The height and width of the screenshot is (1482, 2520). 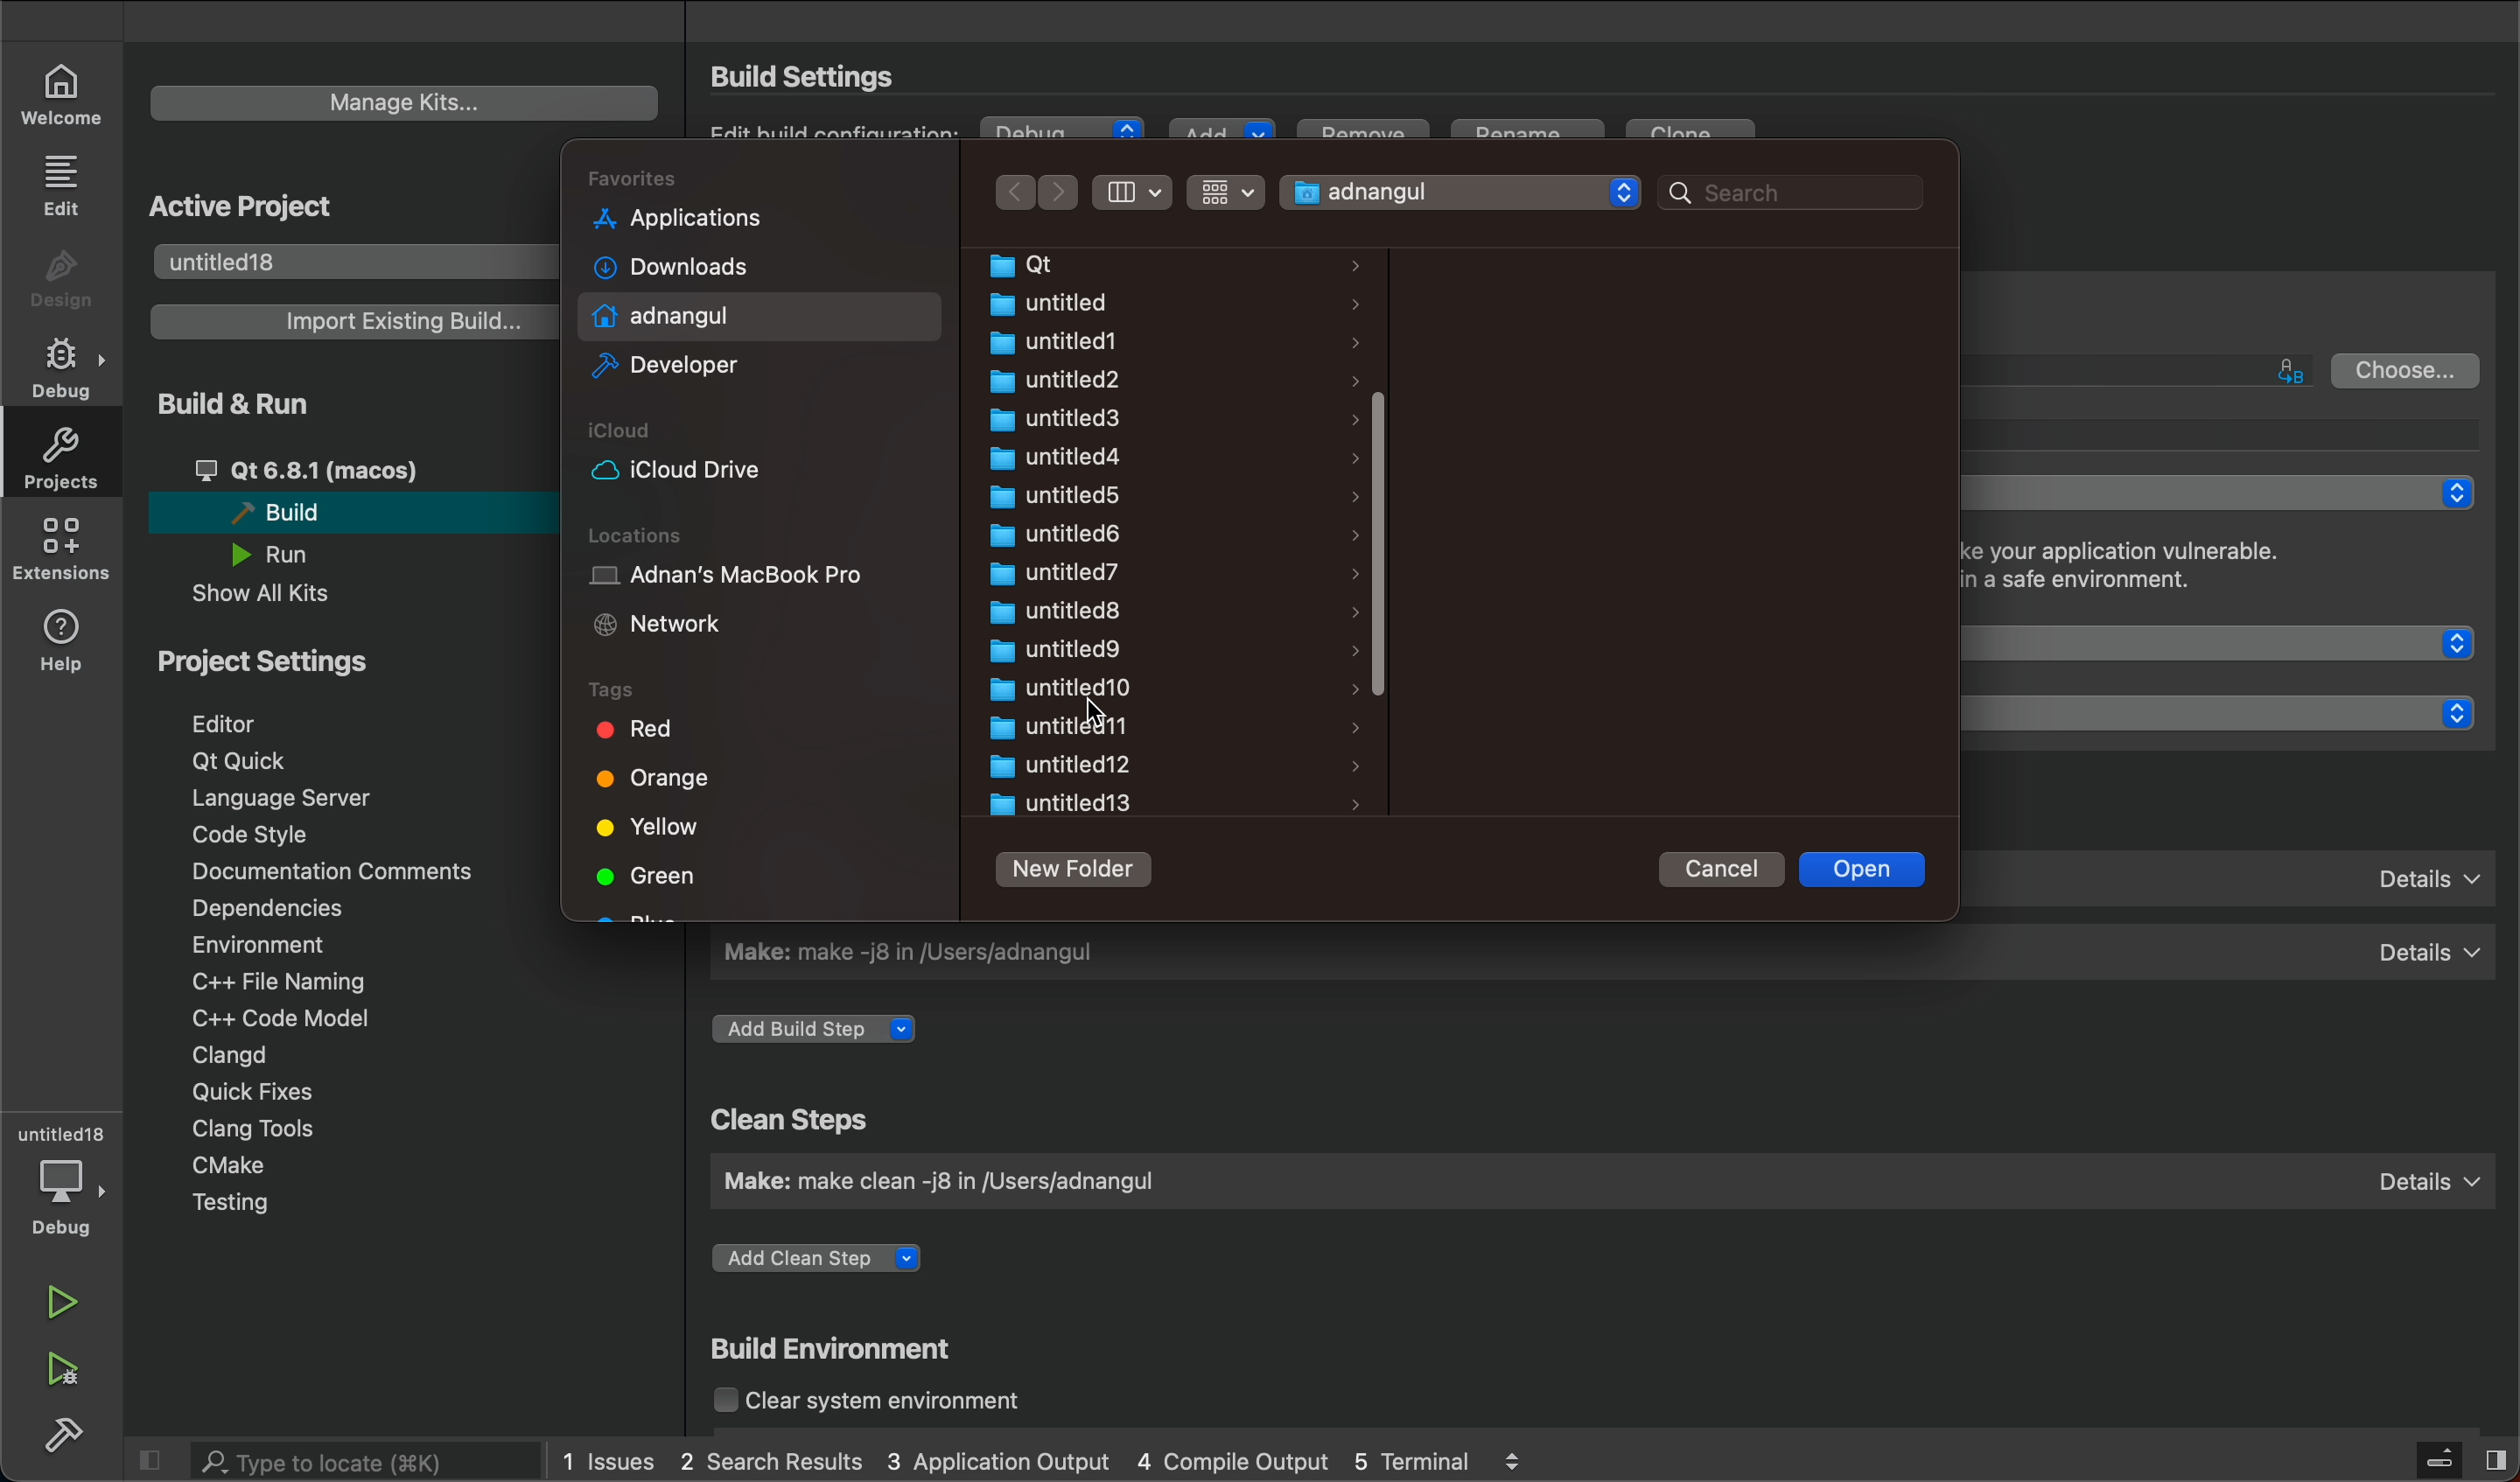 What do you see at coordinates (961, 1186) in the screenshot?
I see `Make: make clean -j8 in /Users/adnangul` at bounding box center [961, 1186].